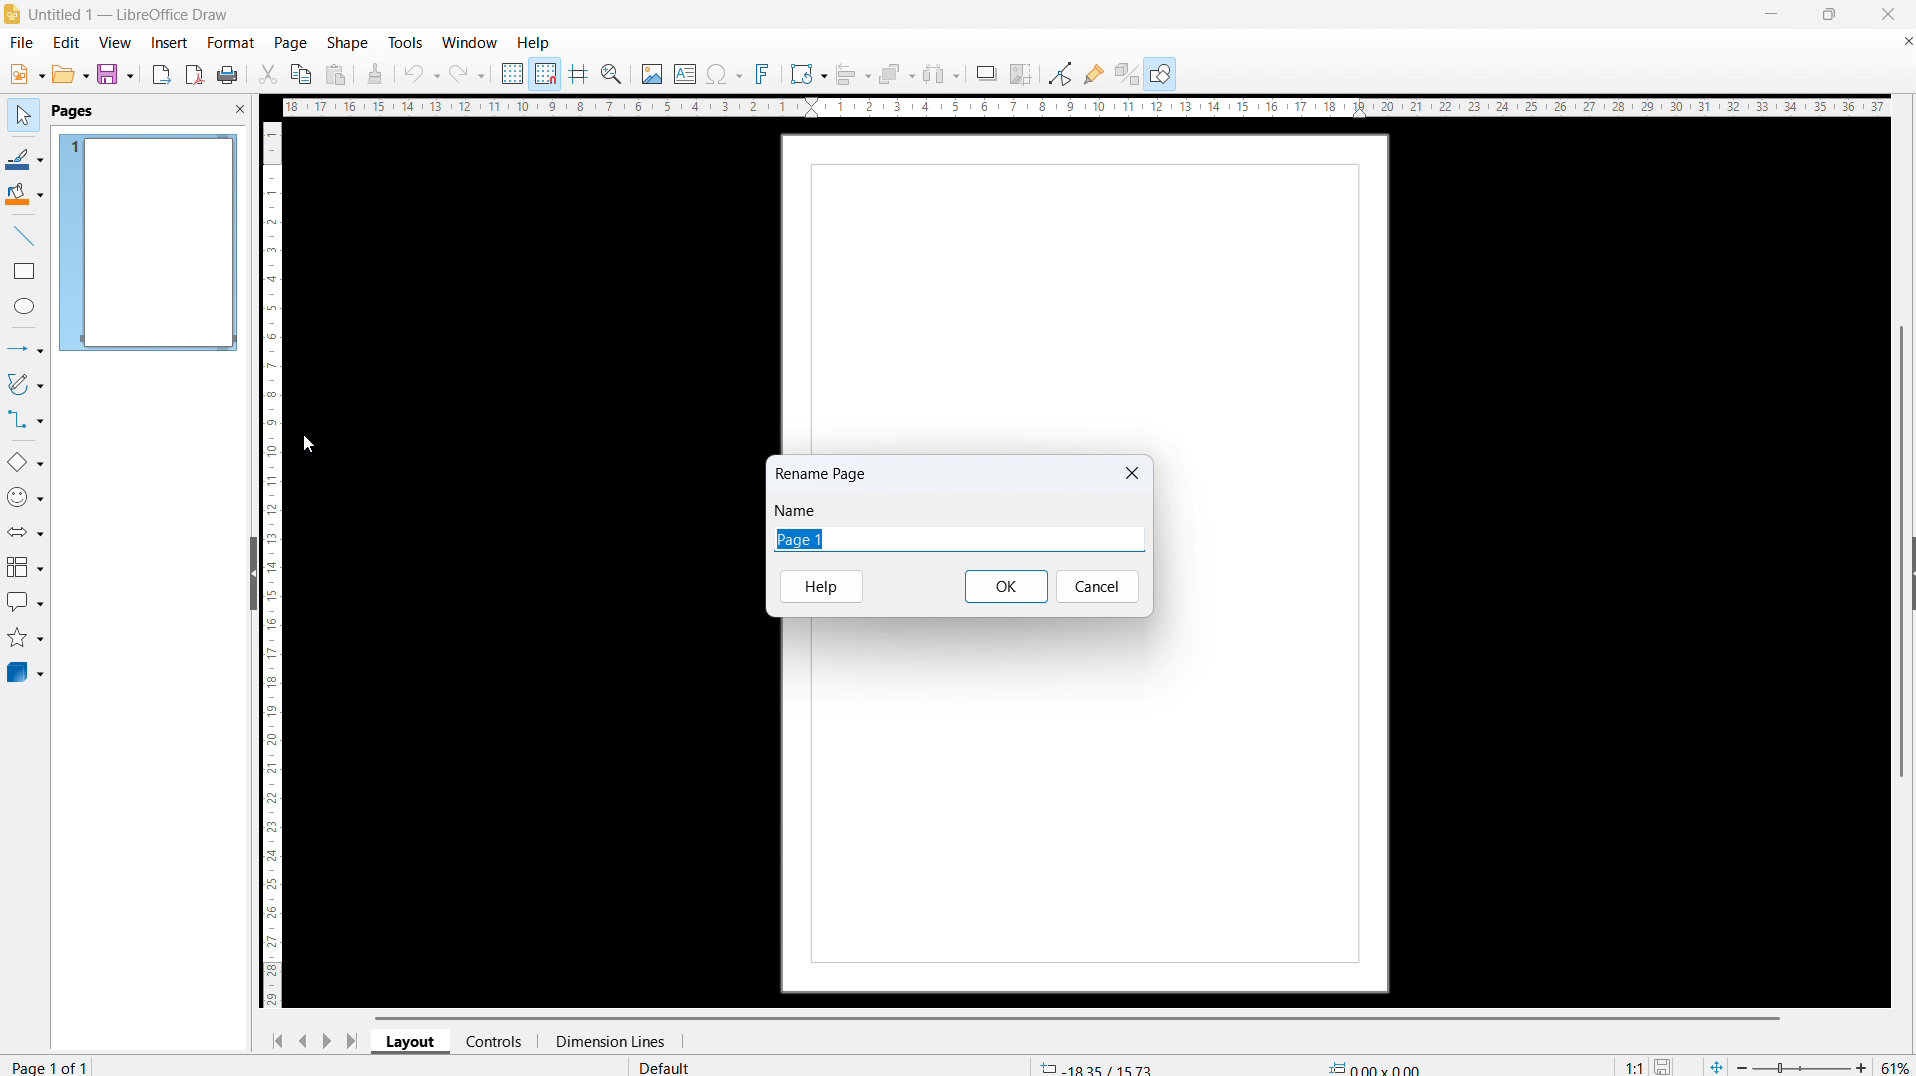  I want to click on  ok, so click(1007, 586).